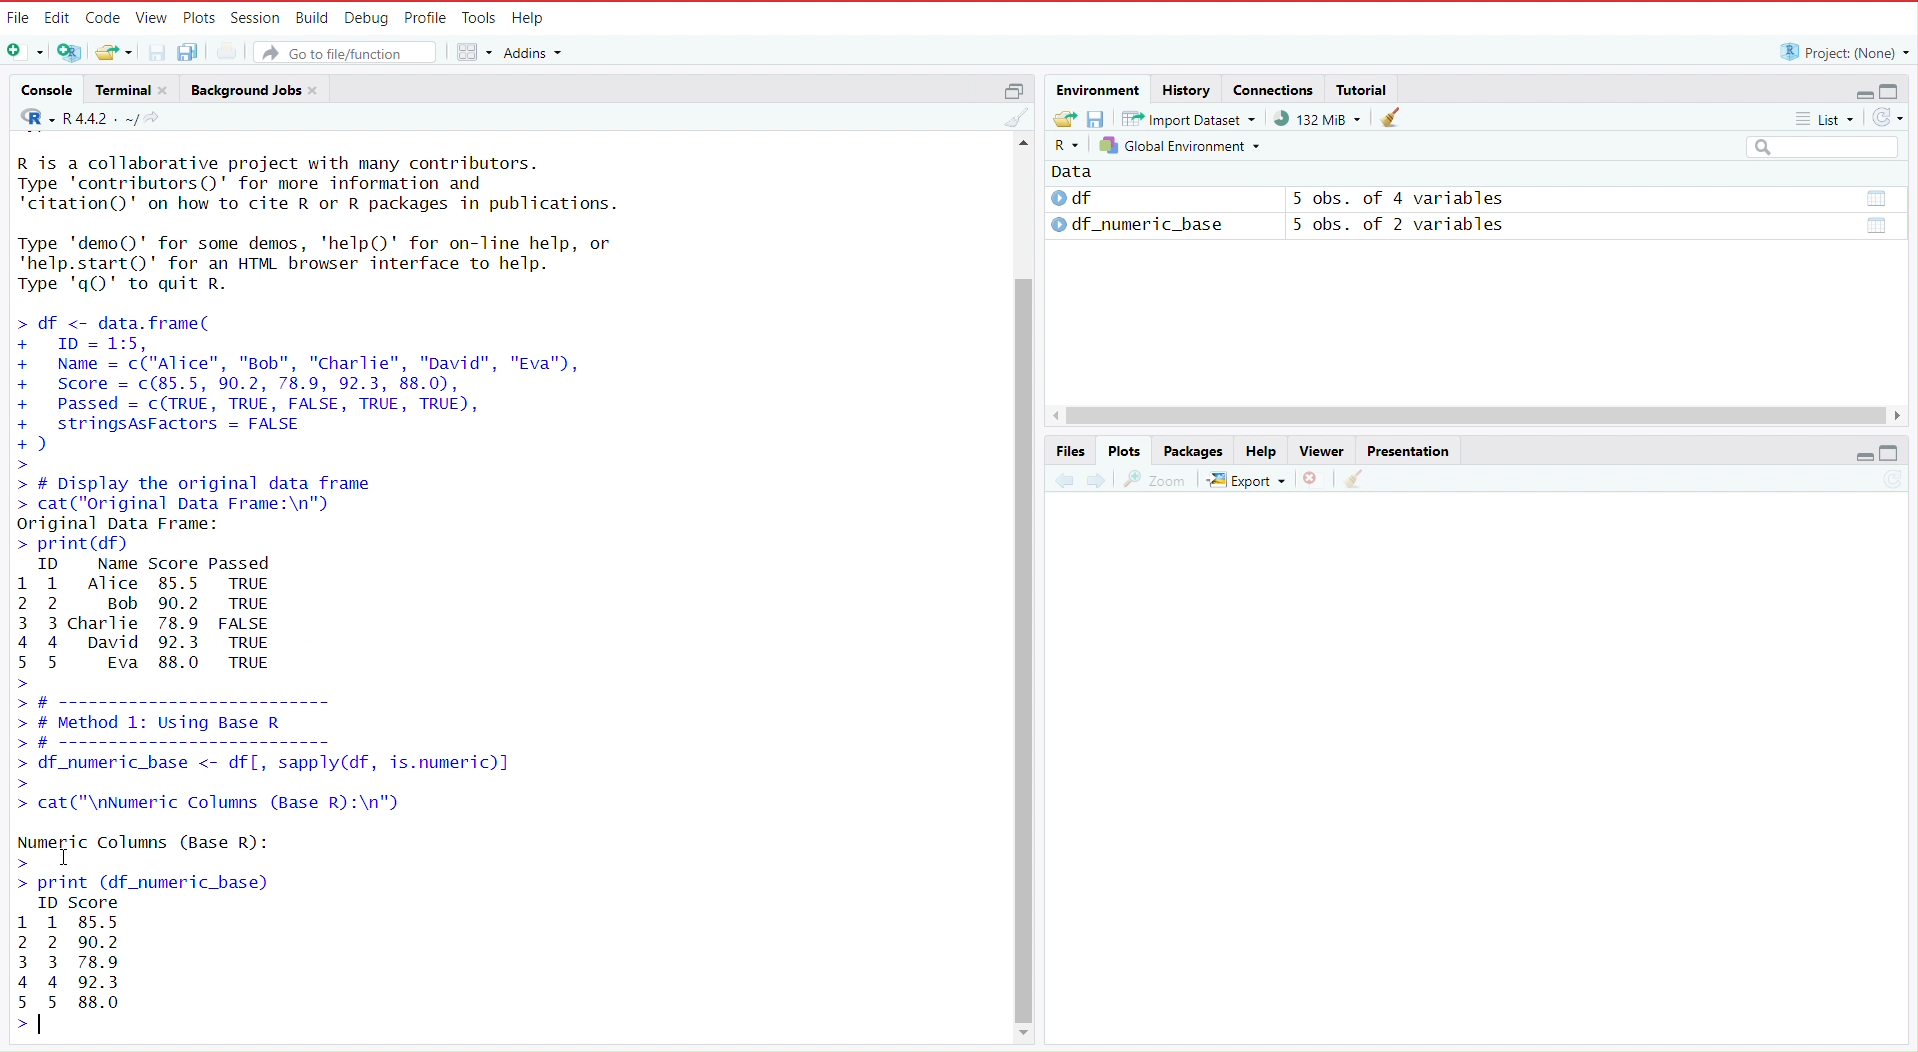 The height and width of the screenshot is (1052, 1918). Describe the element at coordinates (1365, 89) in the screenshot. I see `Tutorial` at that location.